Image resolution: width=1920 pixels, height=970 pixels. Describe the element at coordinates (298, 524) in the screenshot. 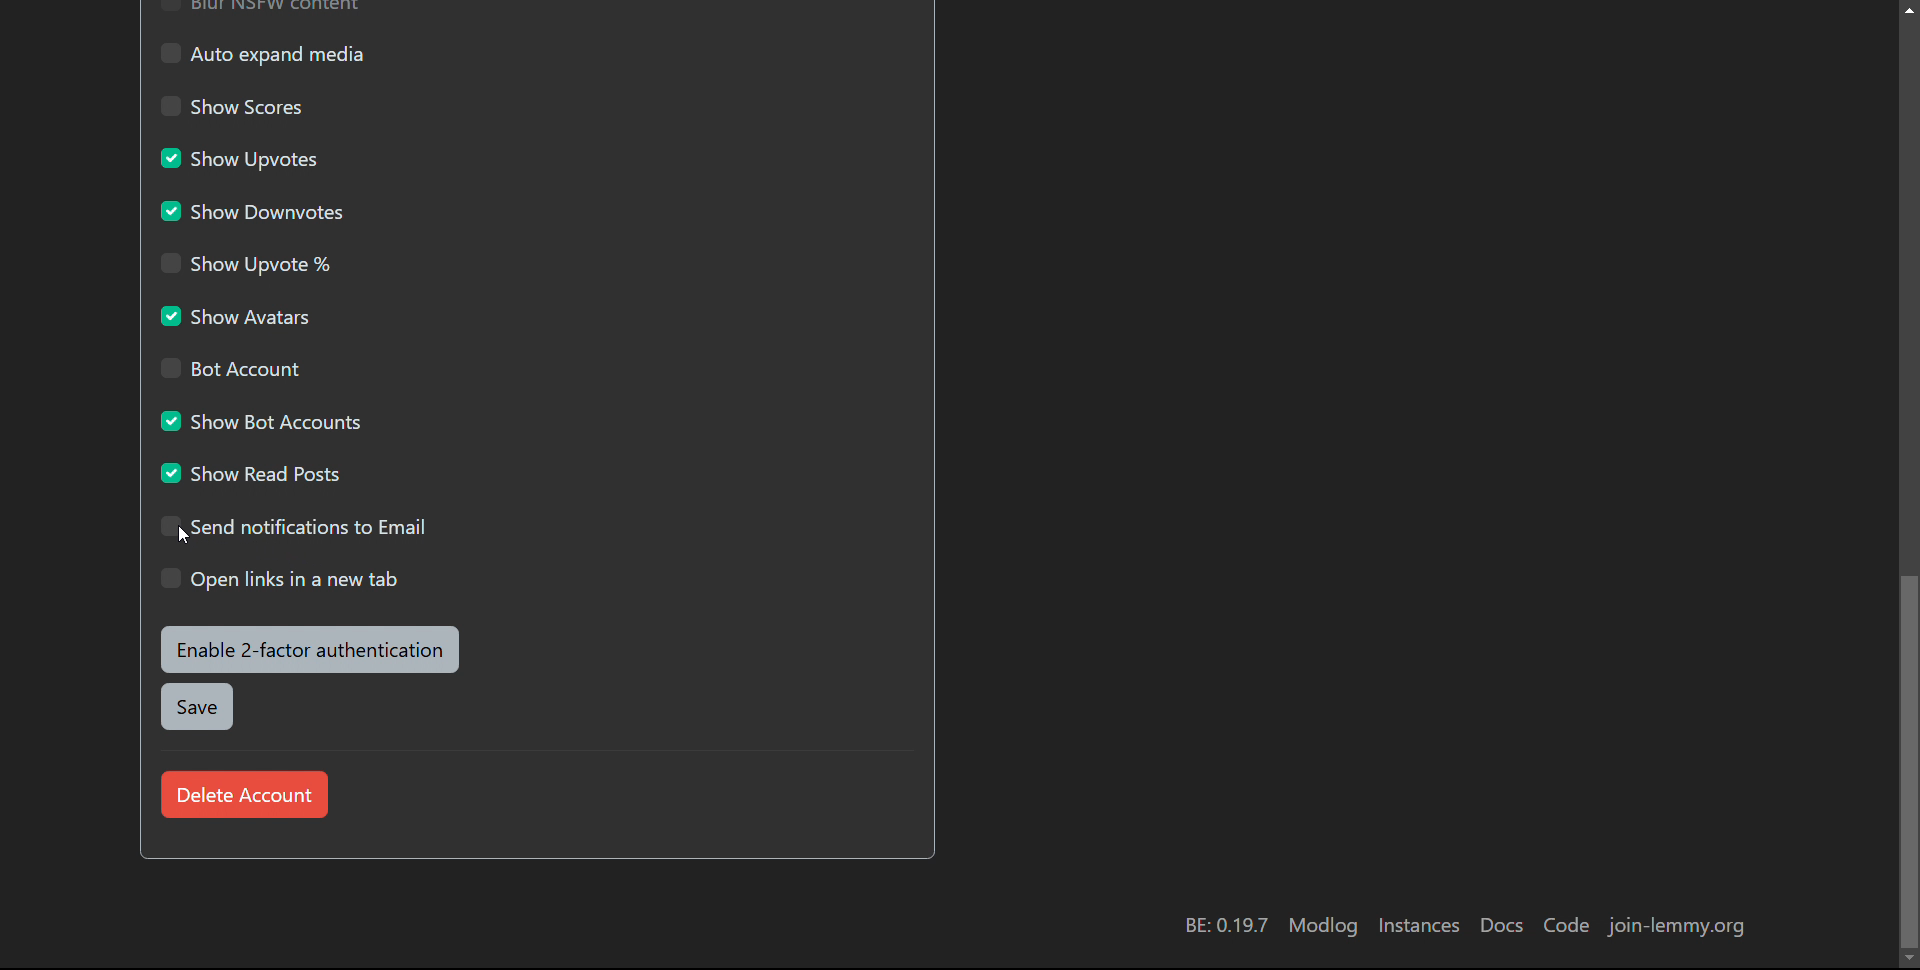

I see `send notifications to email` at that location.